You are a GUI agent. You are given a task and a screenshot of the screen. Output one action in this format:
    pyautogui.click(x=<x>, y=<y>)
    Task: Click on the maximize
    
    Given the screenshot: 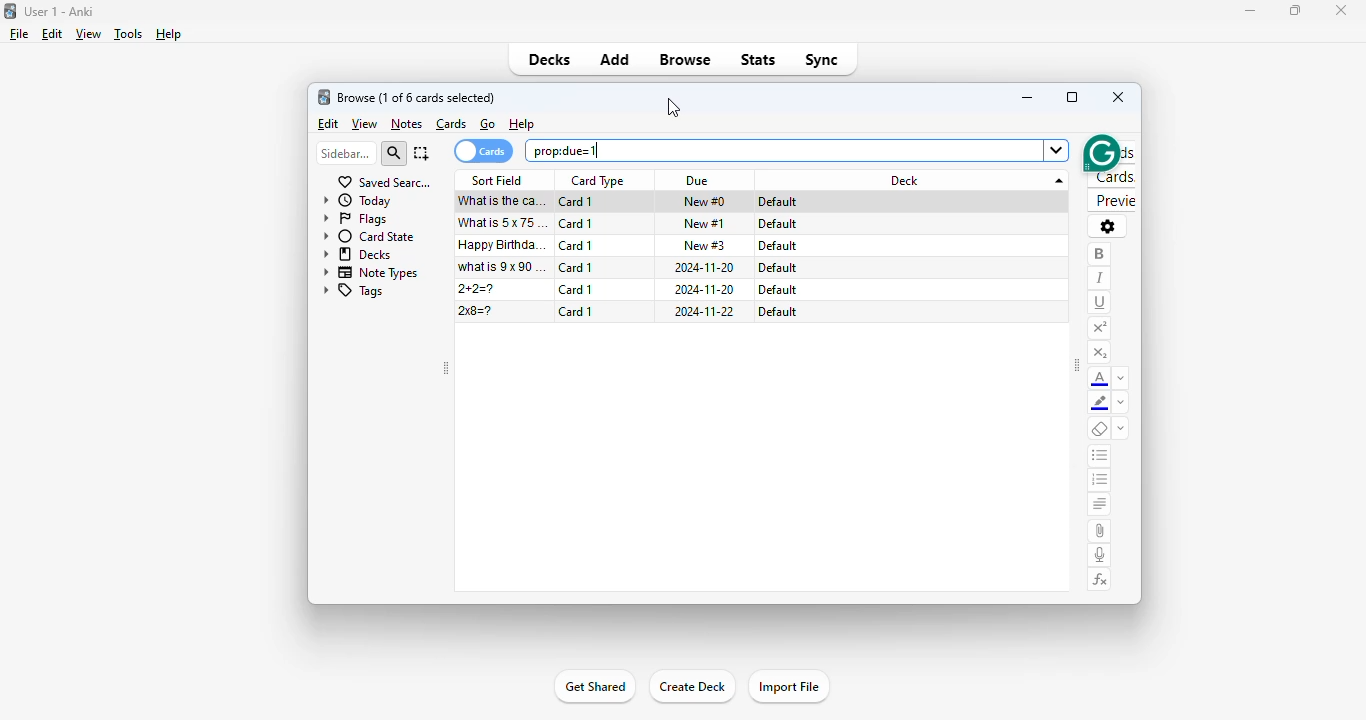 What is the action you would take?
    pyautogui.click(x=1294, y=9)
    